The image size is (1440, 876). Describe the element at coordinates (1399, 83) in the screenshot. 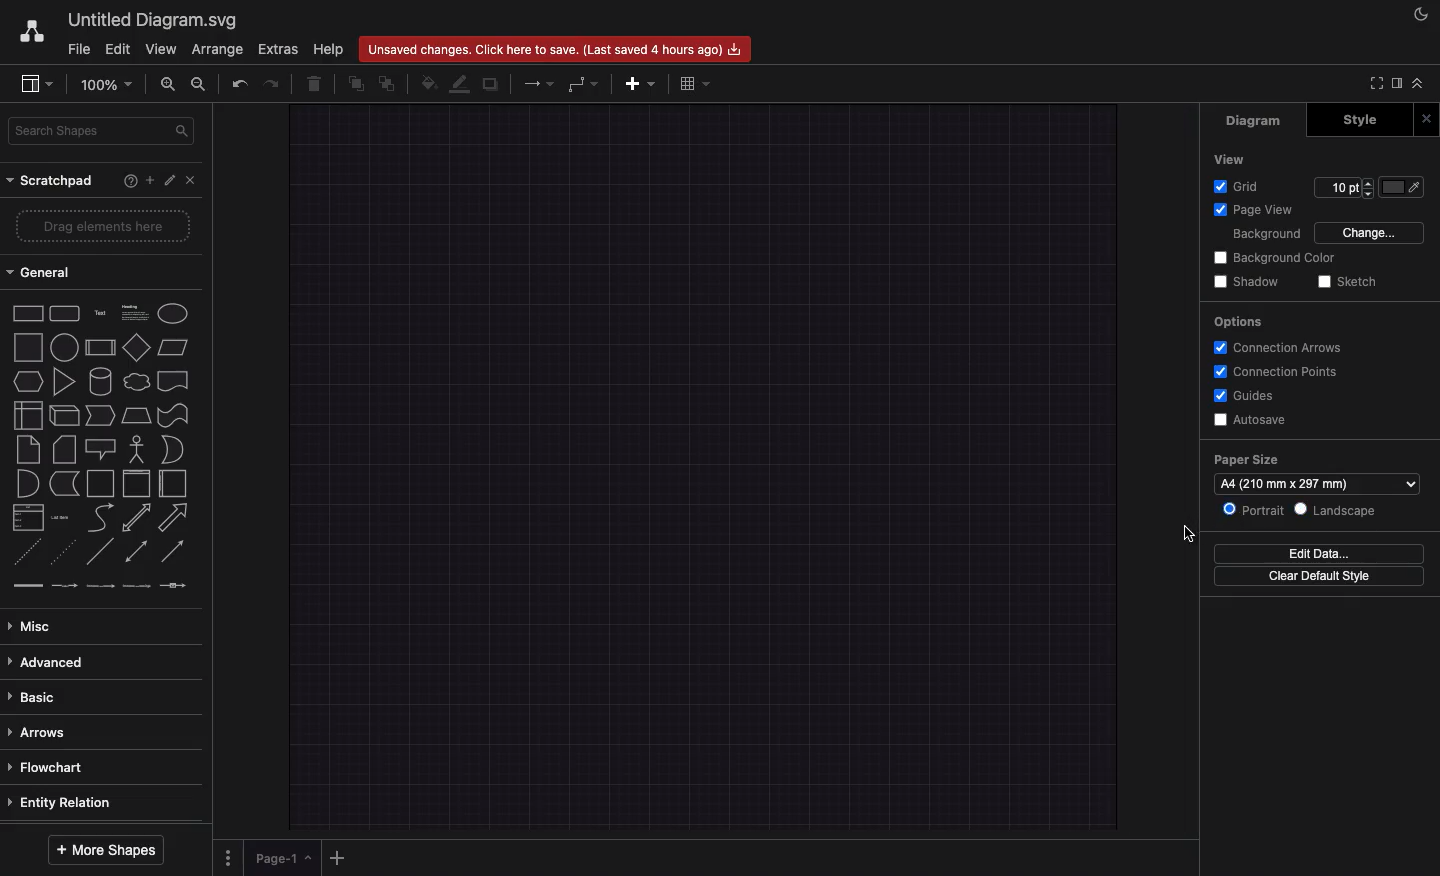

I see `Sidebar` at that location.